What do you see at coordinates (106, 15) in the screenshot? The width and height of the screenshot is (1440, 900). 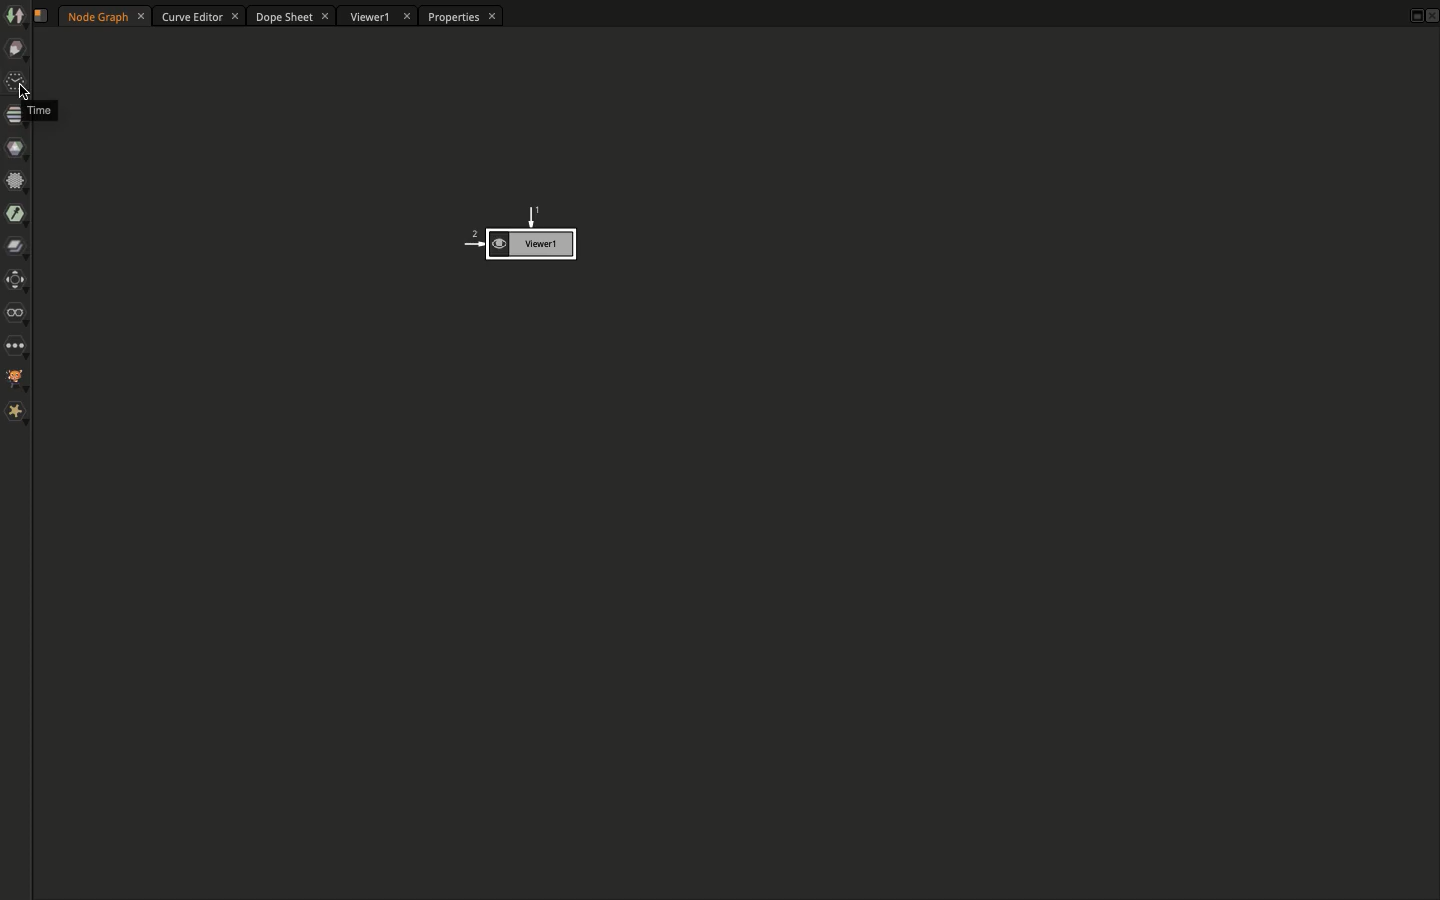 I see `Node graph` at bounding box center [106, 15].